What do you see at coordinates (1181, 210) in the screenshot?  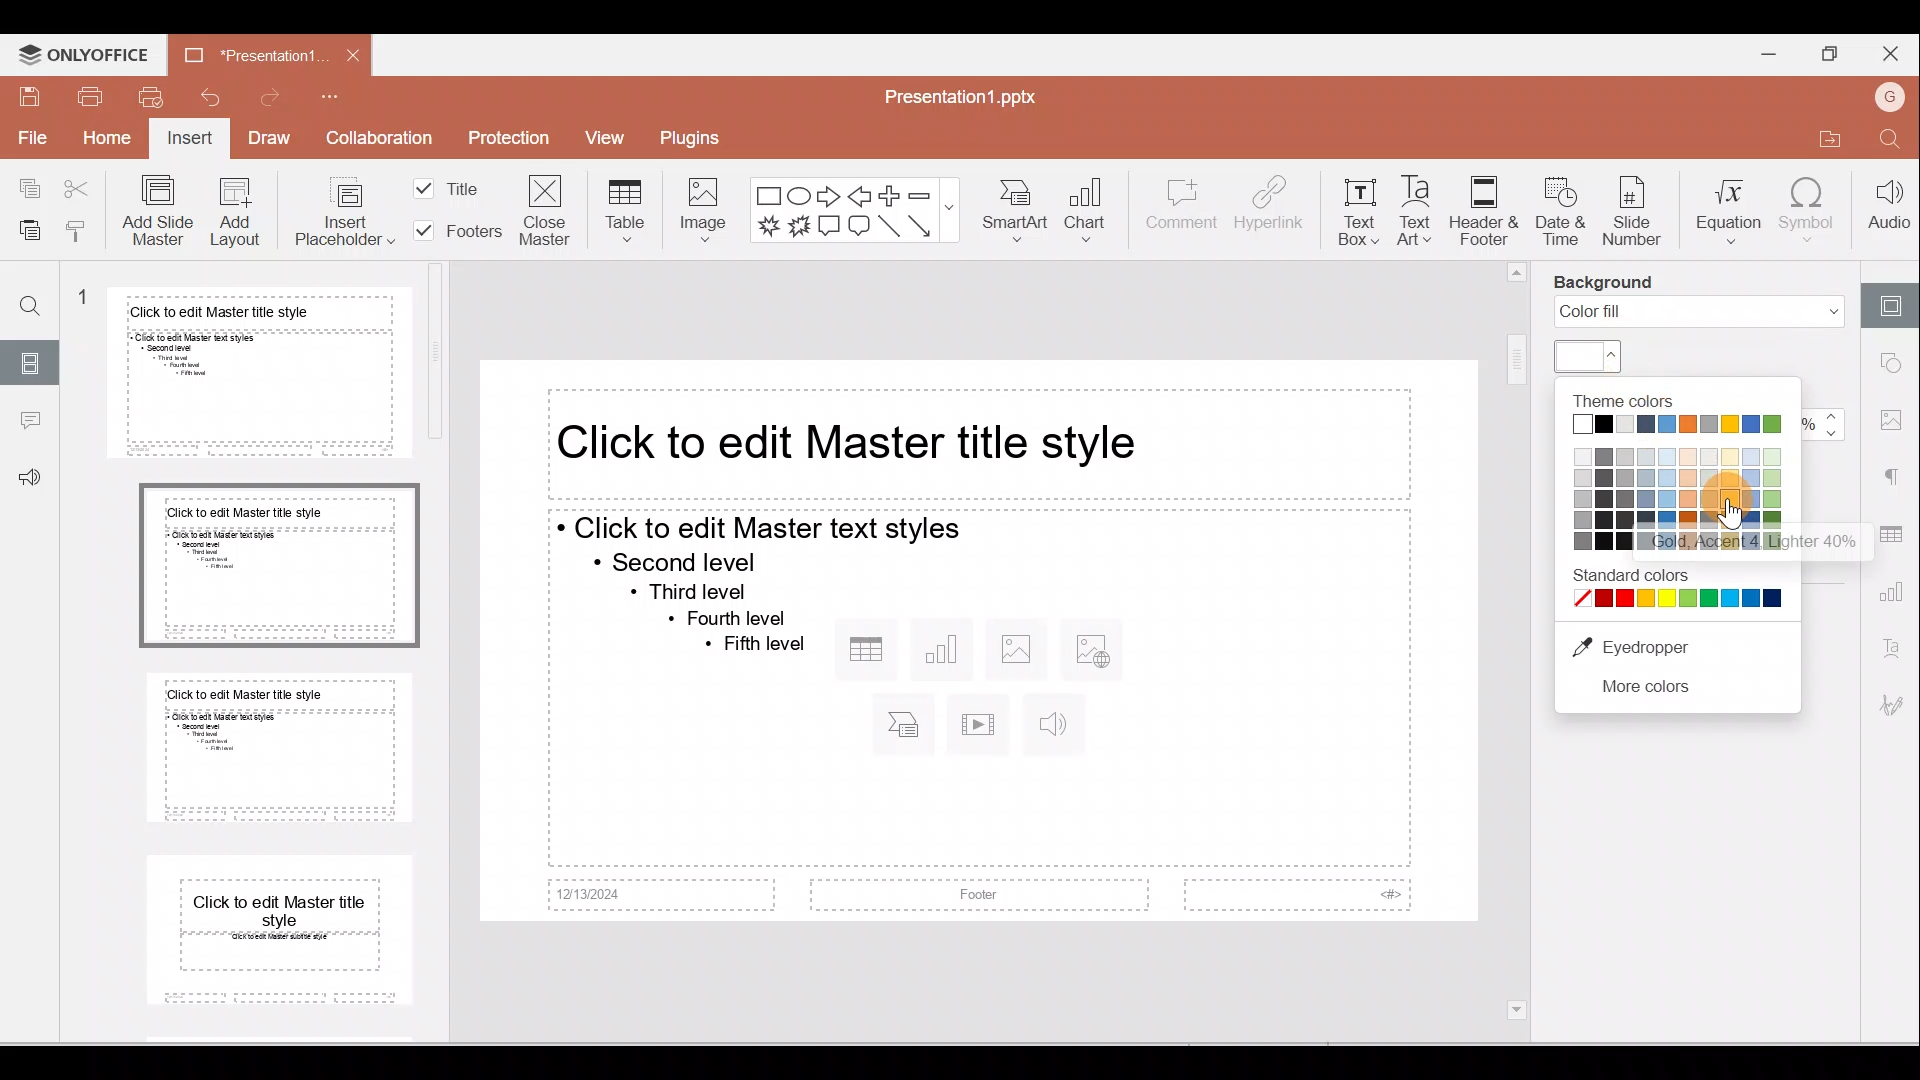 I see `Comment` at bounding box center [1181, 210].